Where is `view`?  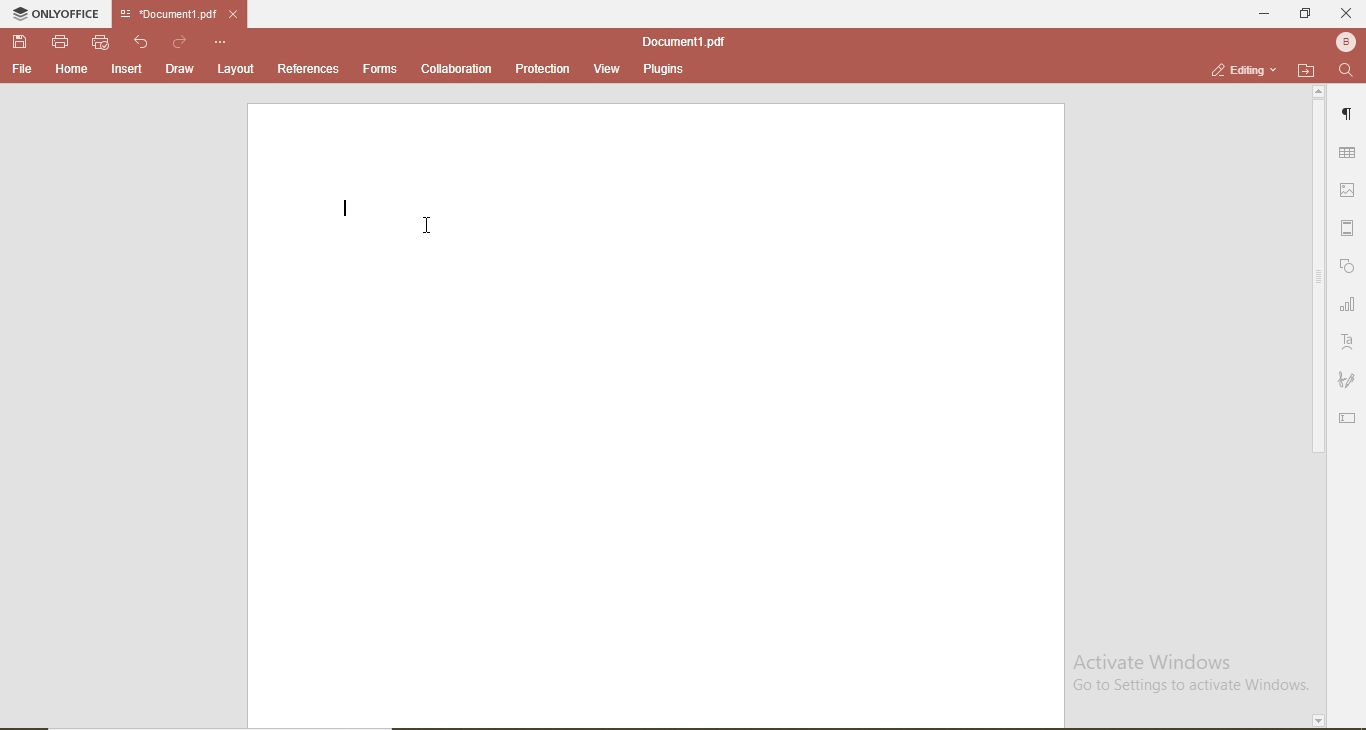 view is located at coordinates (607, 69).